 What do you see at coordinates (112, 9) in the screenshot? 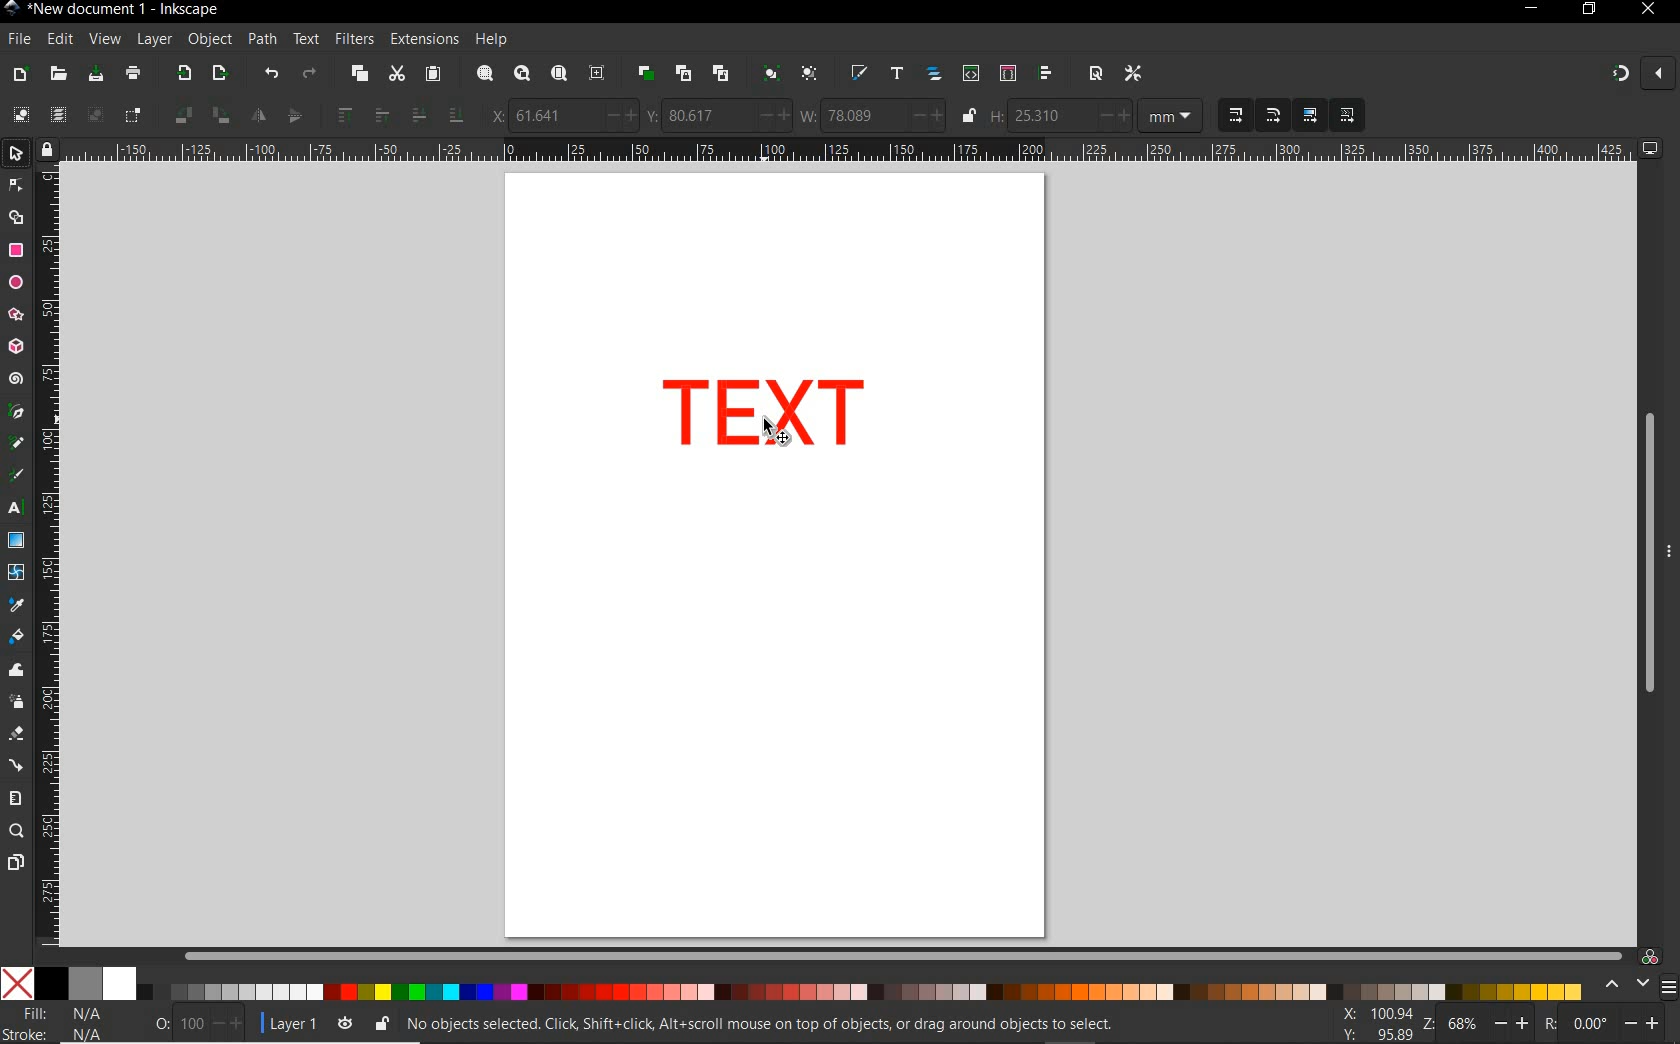
I see `file name` at bounding box center [112, 9].